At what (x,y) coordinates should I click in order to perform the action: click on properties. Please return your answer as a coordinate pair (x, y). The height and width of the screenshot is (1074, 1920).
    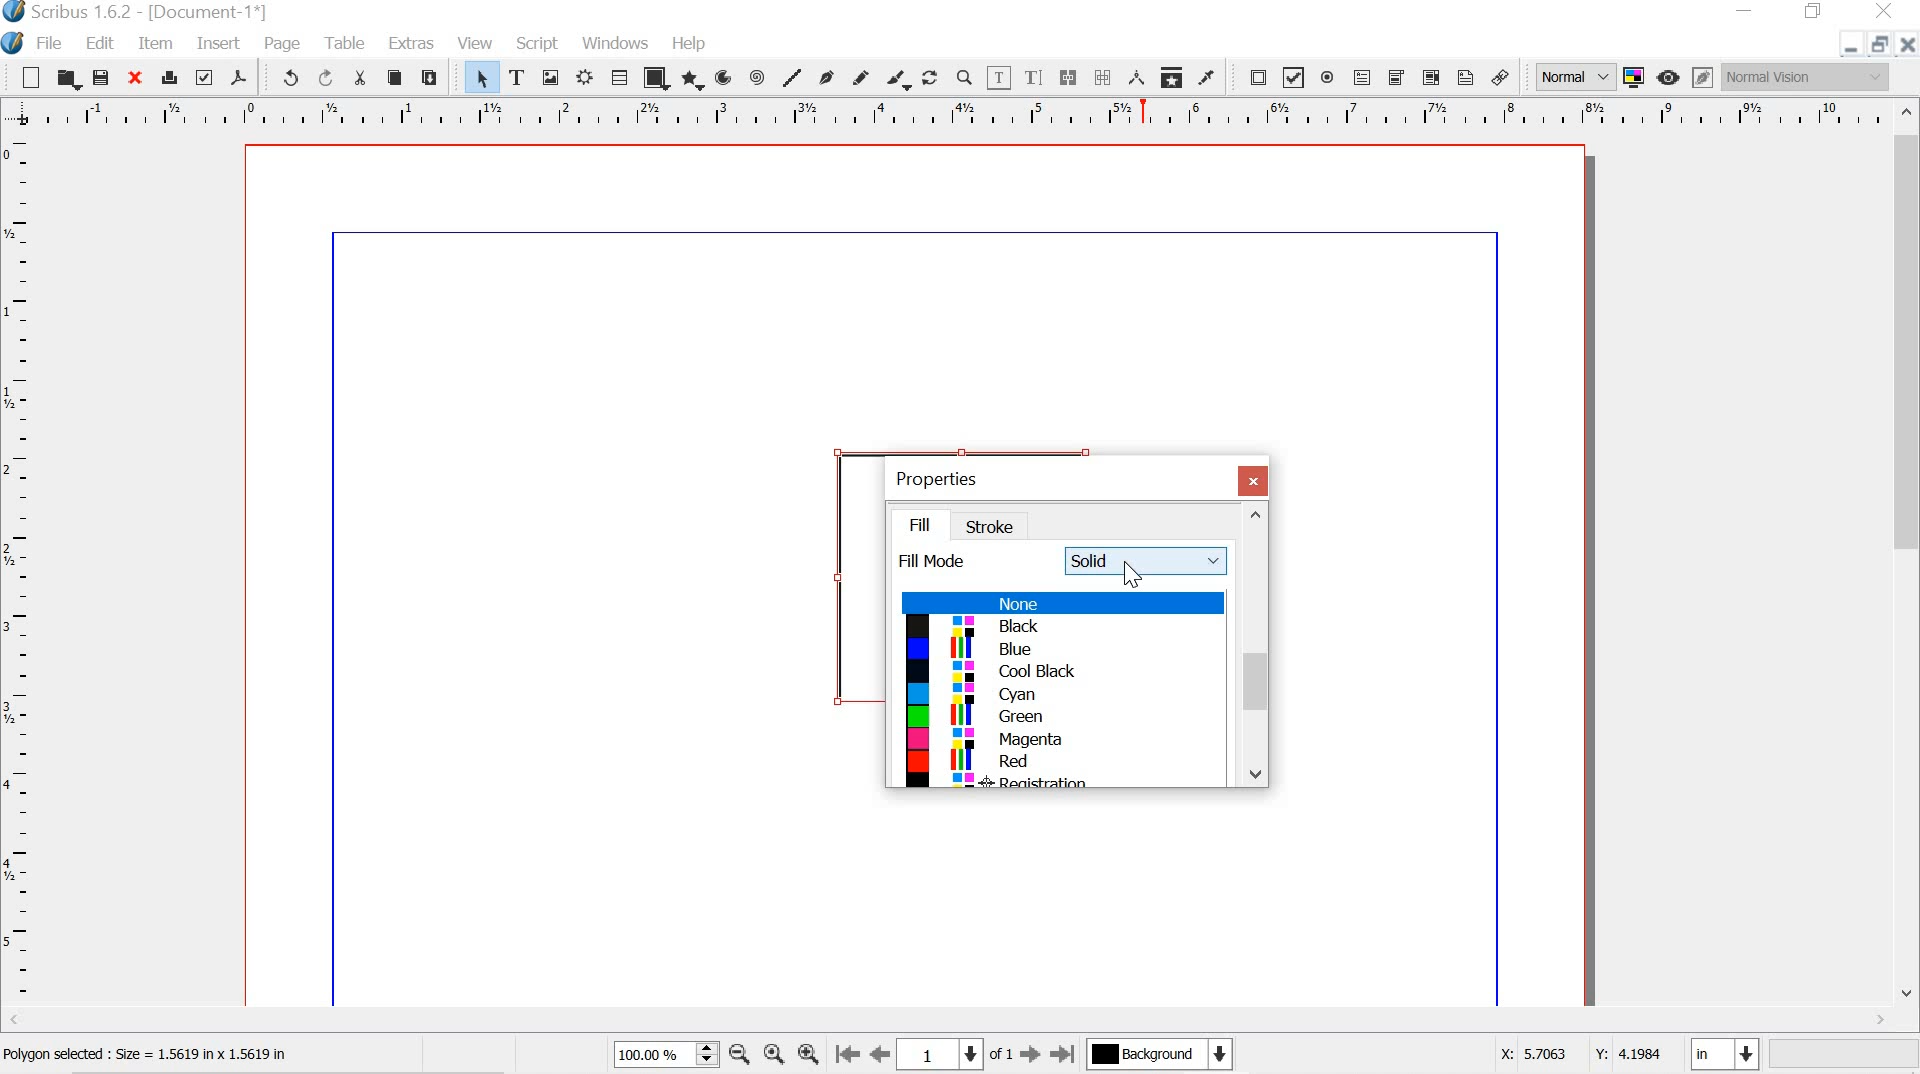
    Looking at the image, I should click on (944, 476).